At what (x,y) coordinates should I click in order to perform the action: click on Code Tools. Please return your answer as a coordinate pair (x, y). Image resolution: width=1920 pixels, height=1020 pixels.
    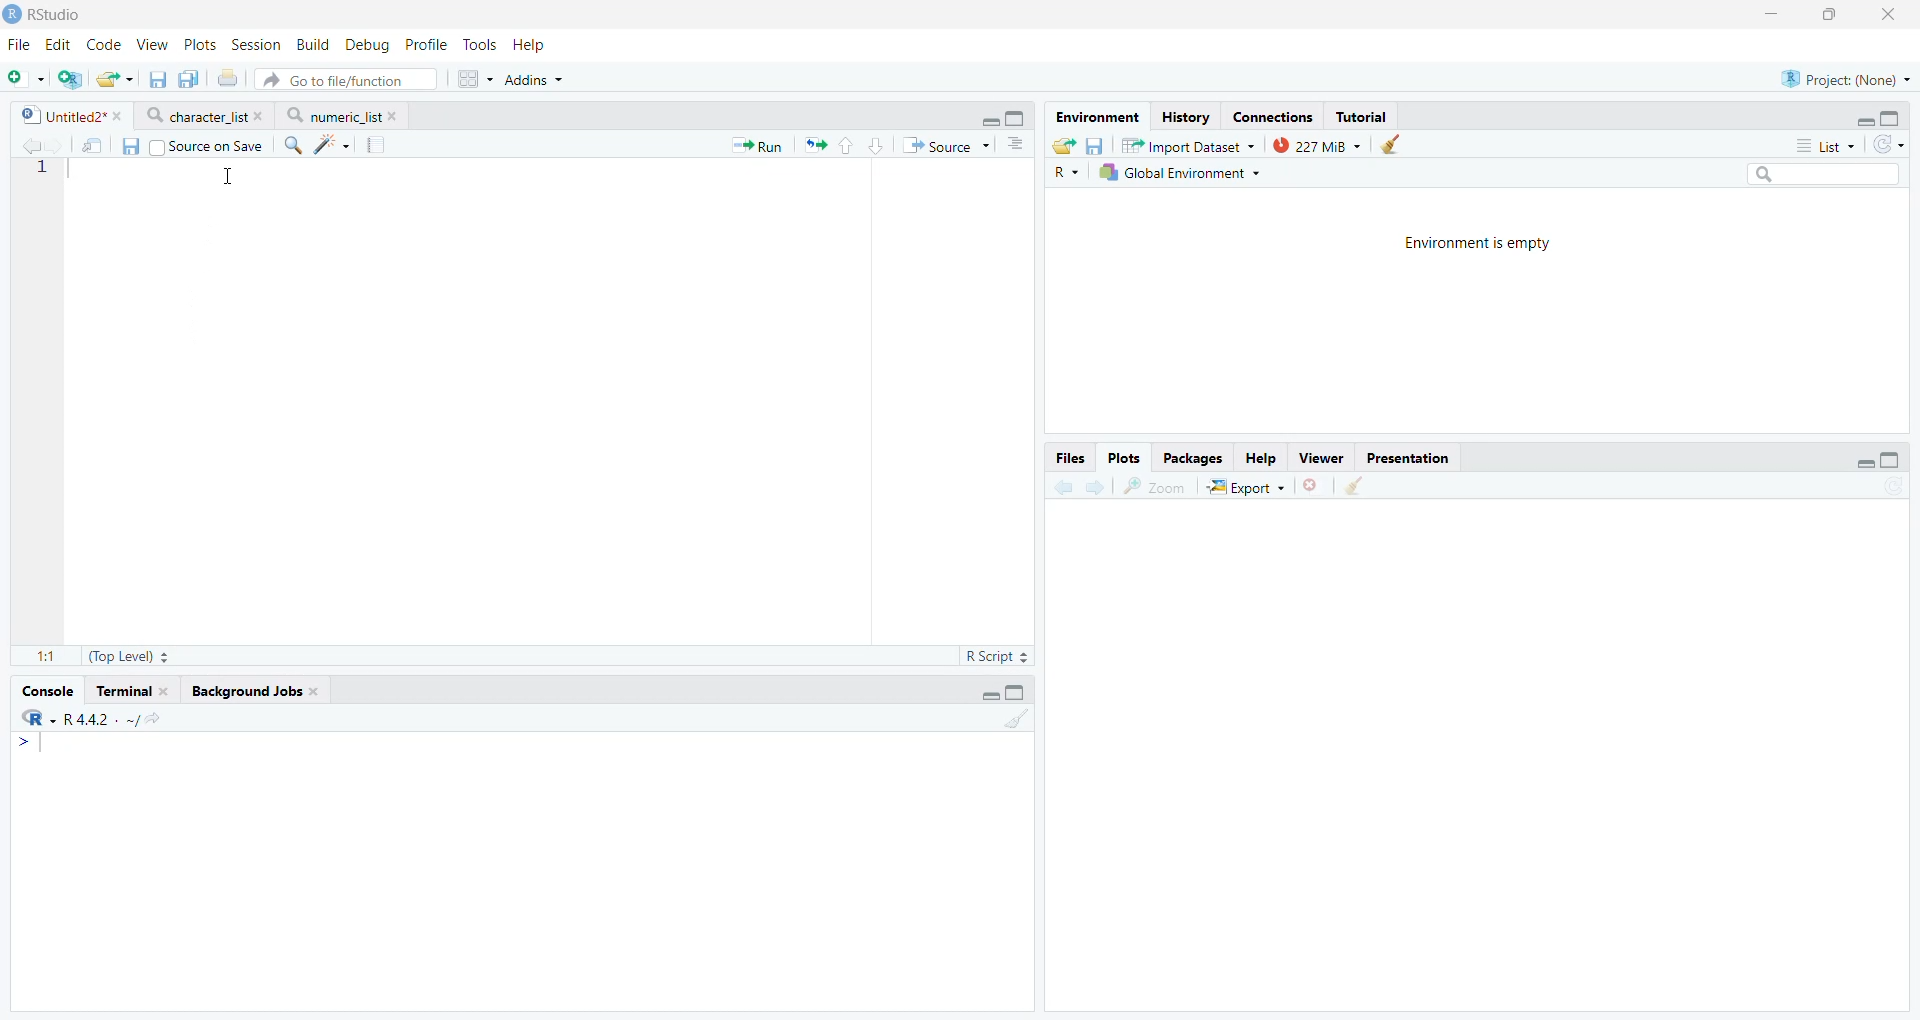
    Looking at the image, I should click on (333, 145).